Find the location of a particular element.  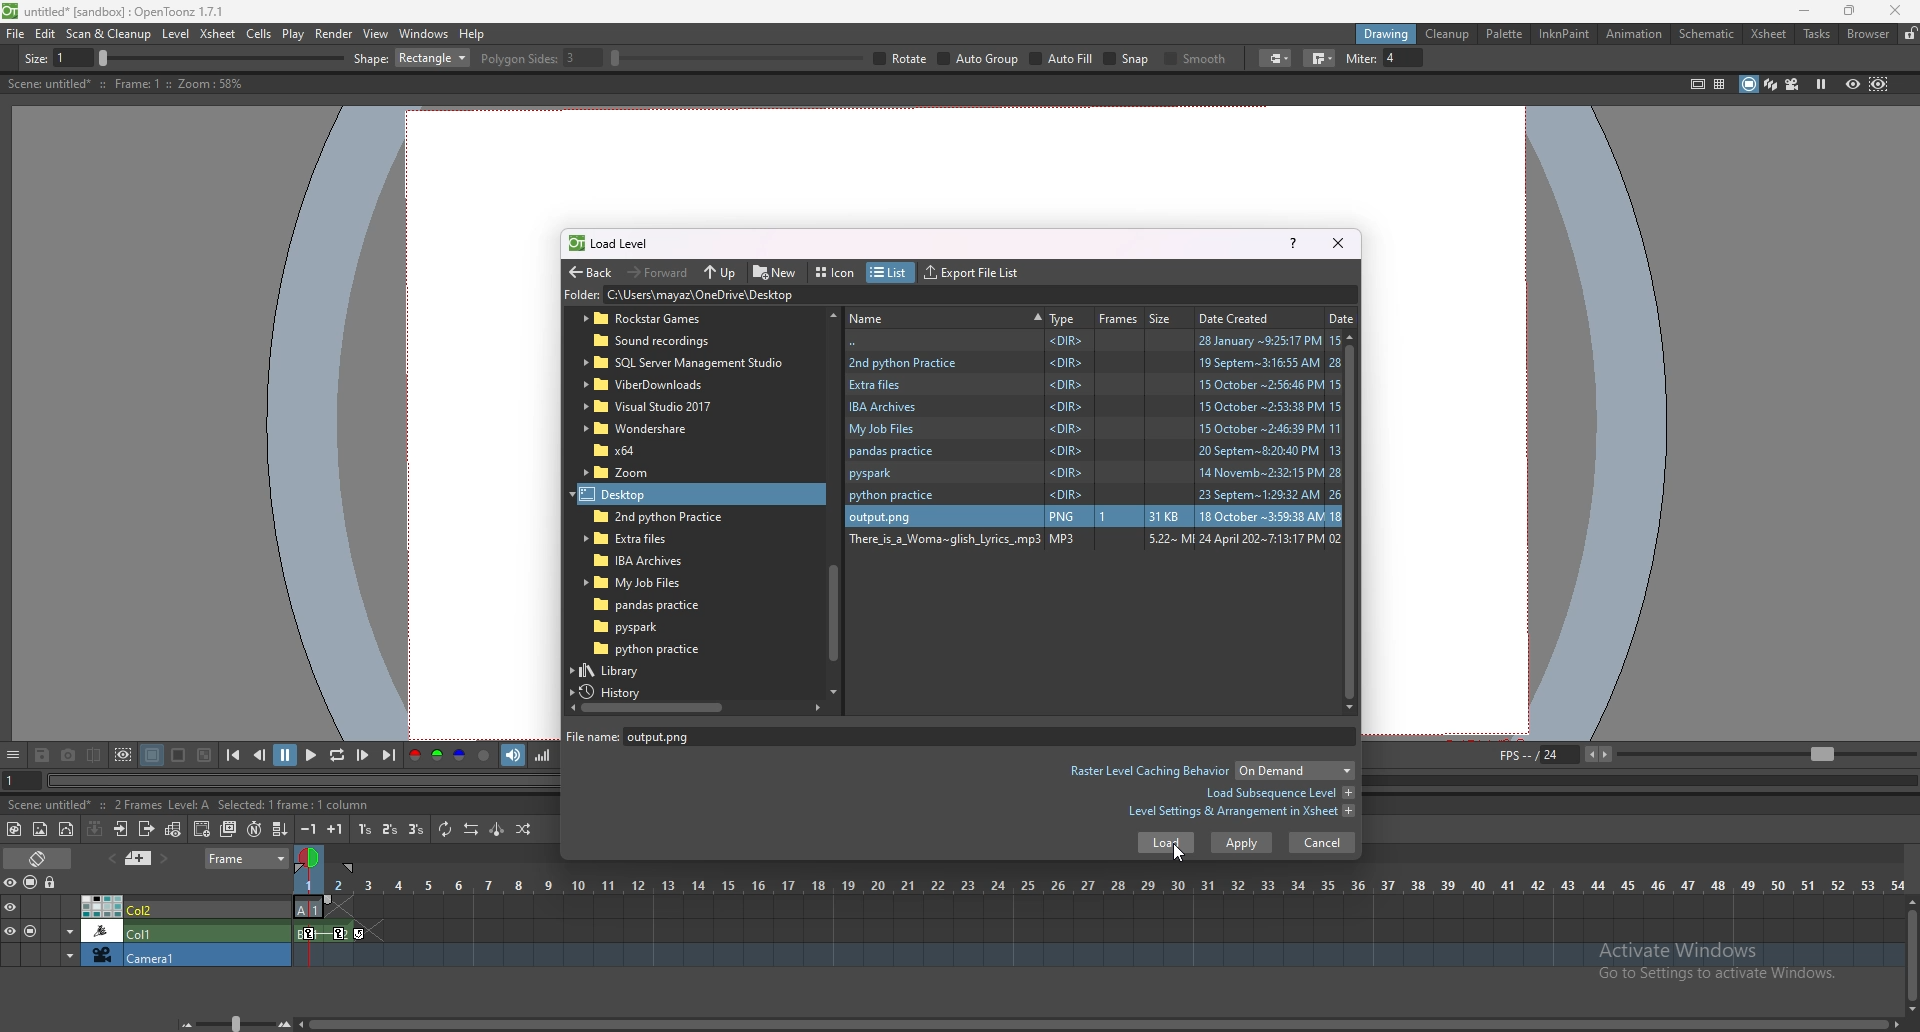

snapshot is located at coordinates (69, 756).